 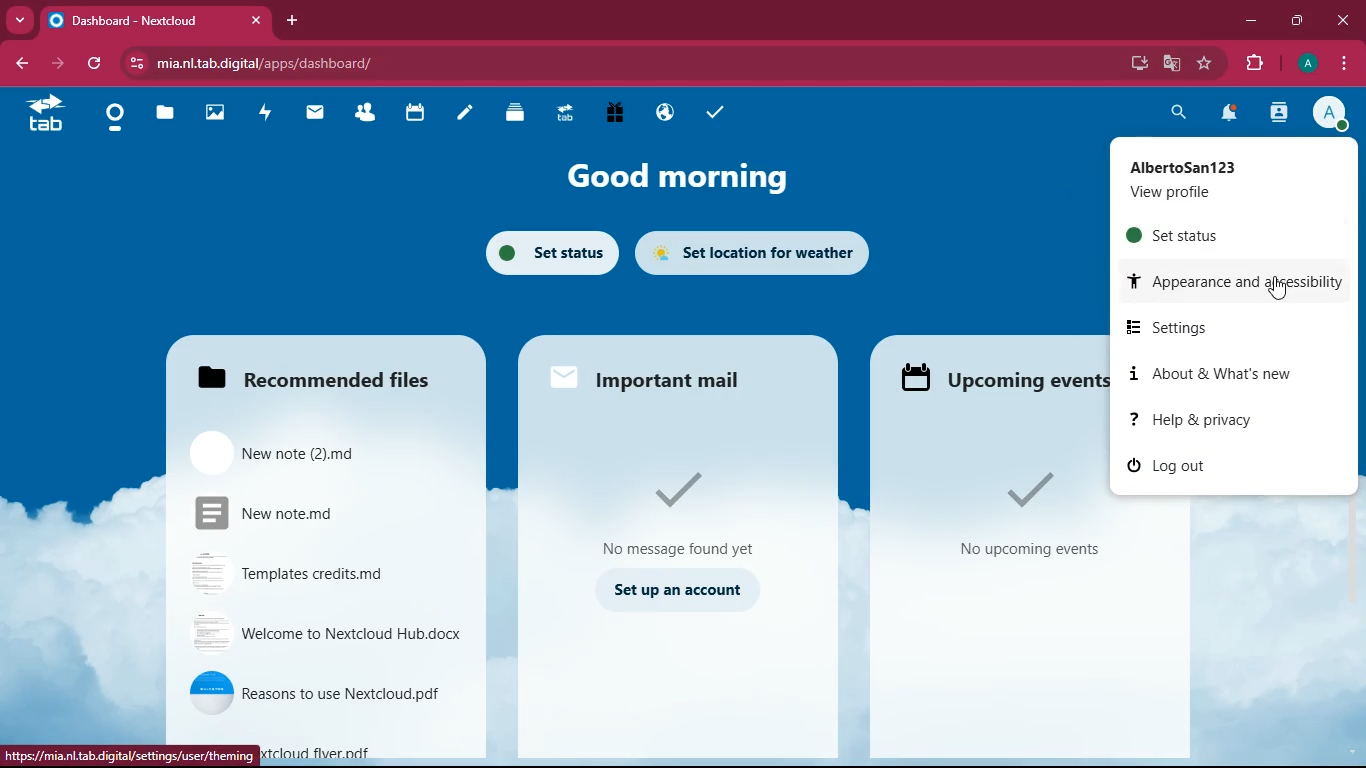 I want to click on events, so click(x=1021, y=522).